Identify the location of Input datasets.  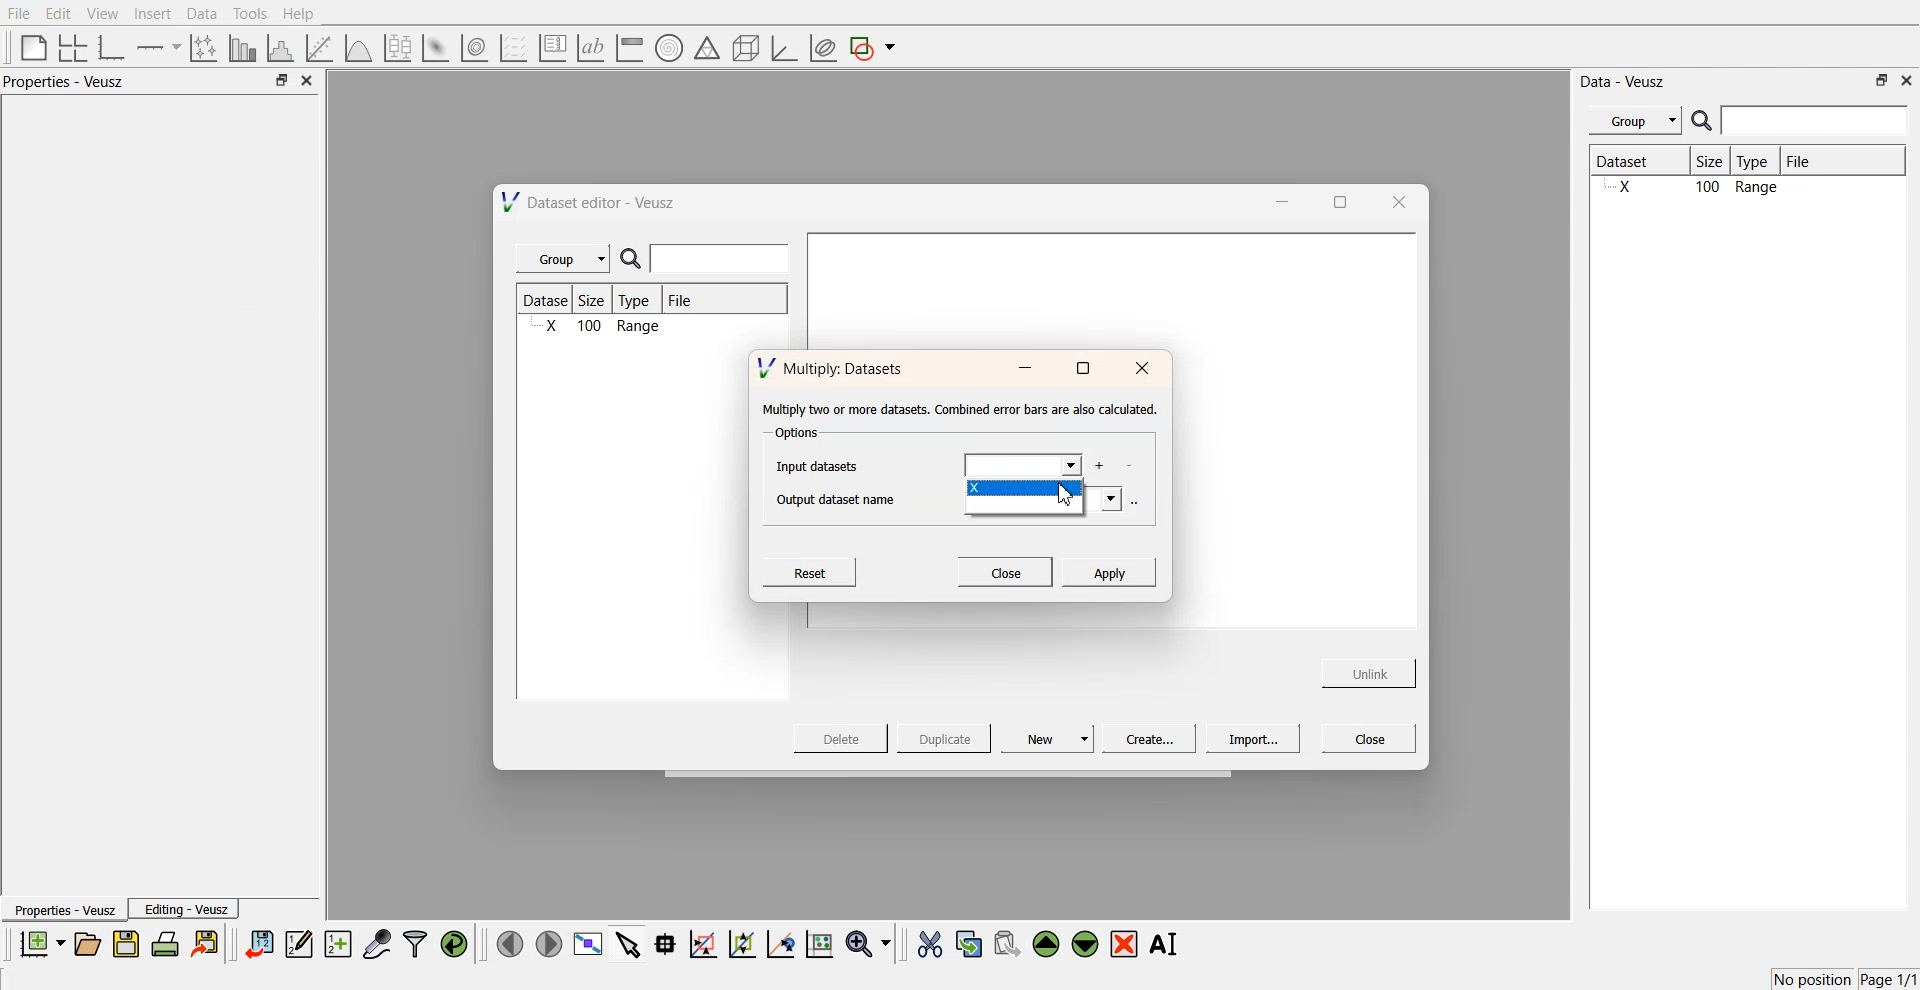
(822, 465).